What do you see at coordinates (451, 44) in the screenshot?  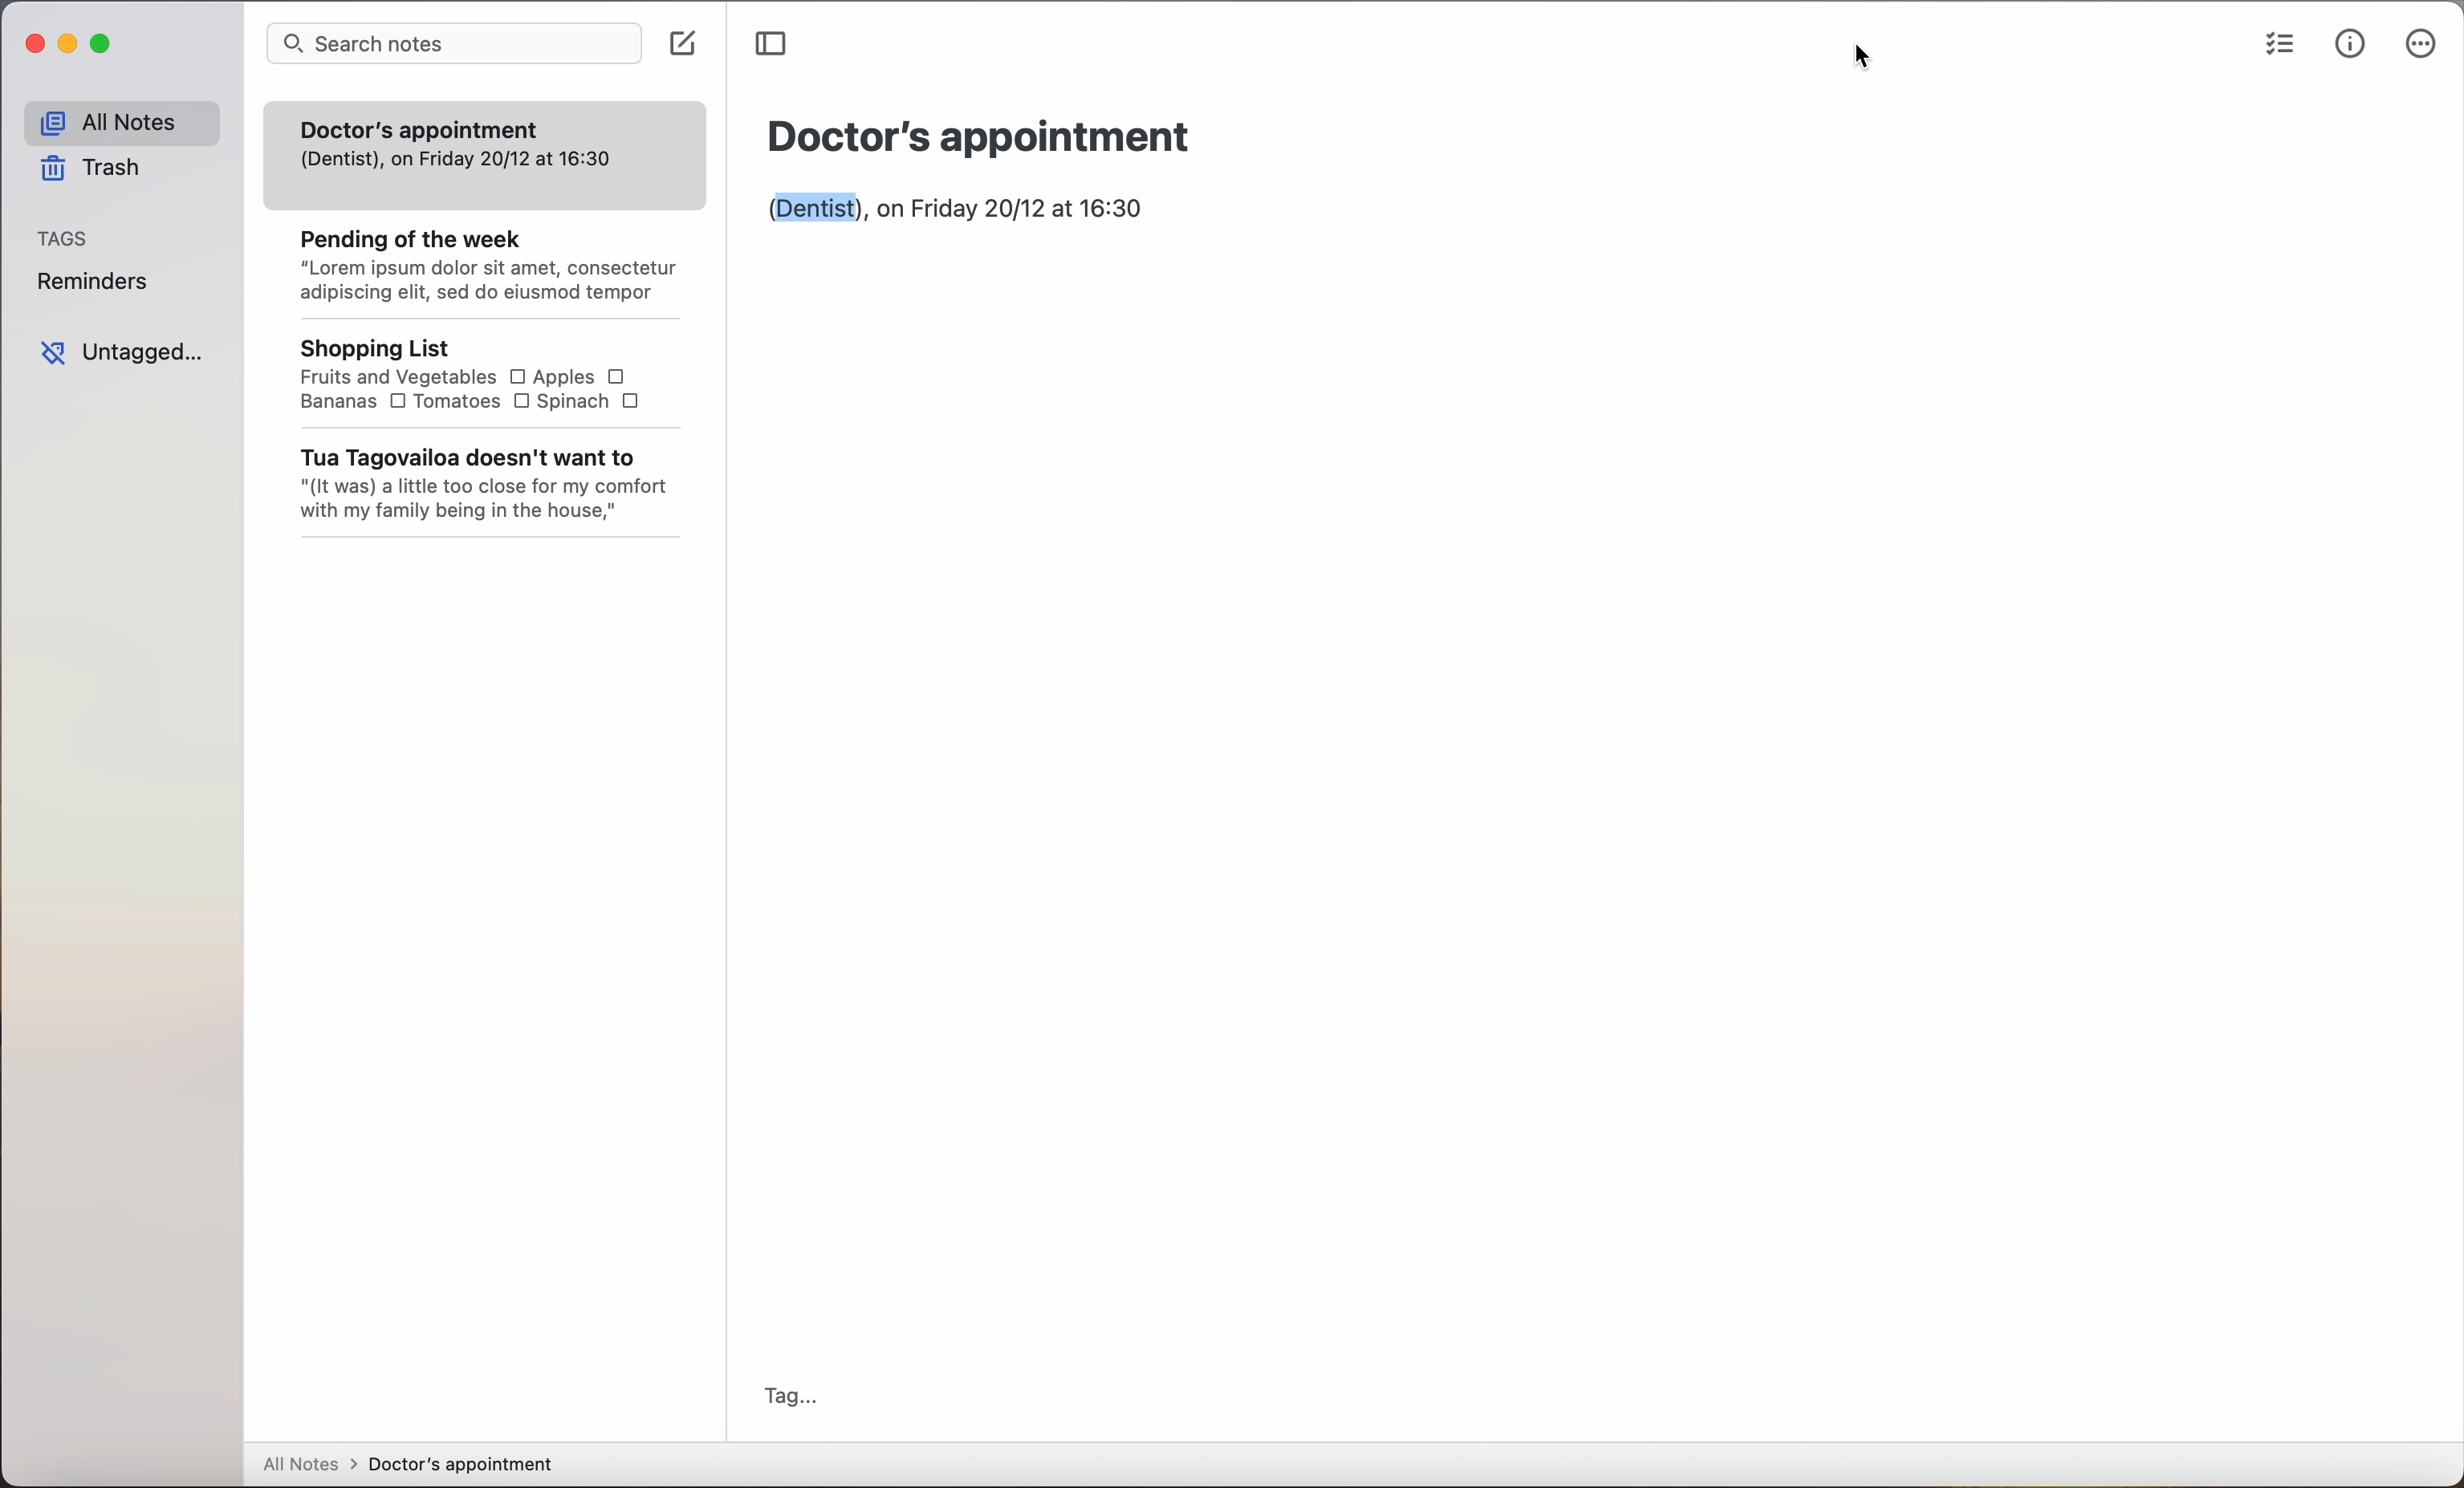 I see `search notes` at bounding box center [451, 44].